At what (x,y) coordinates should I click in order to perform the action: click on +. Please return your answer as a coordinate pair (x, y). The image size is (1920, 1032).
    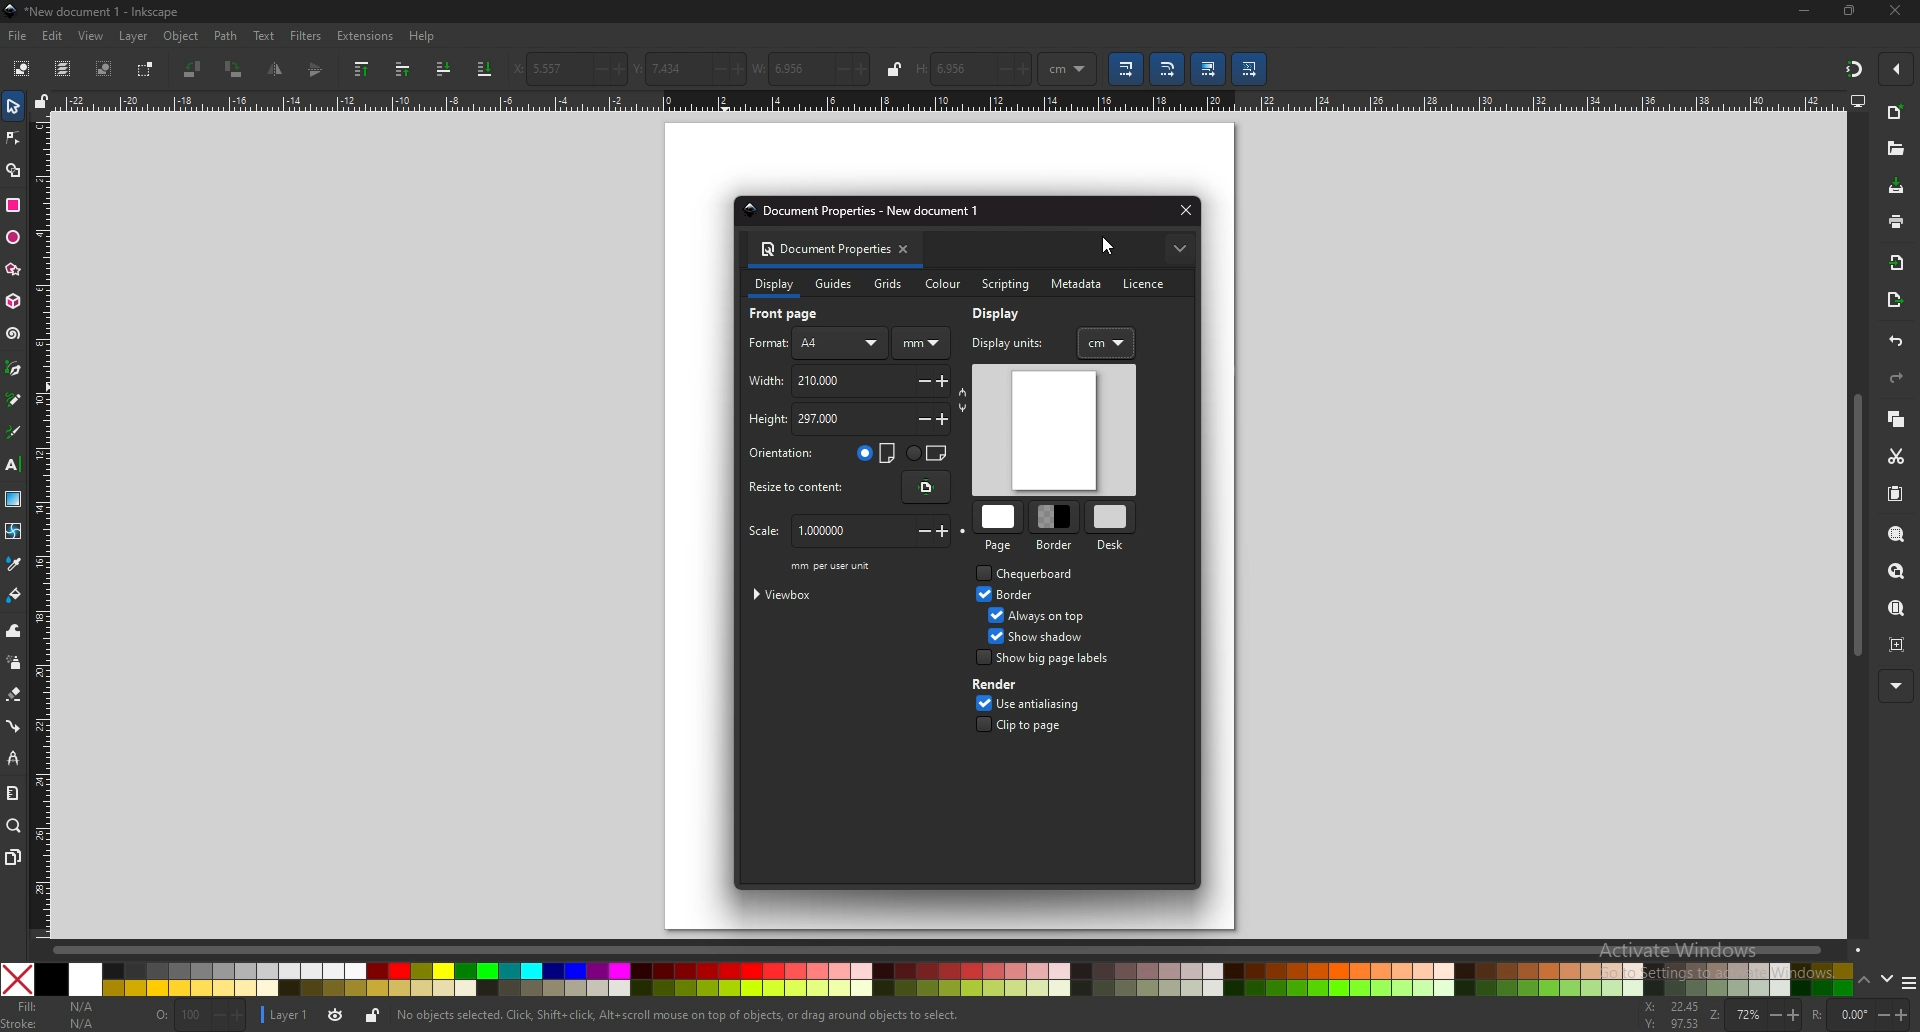
    Looking at the image, I should click on (947, 531).